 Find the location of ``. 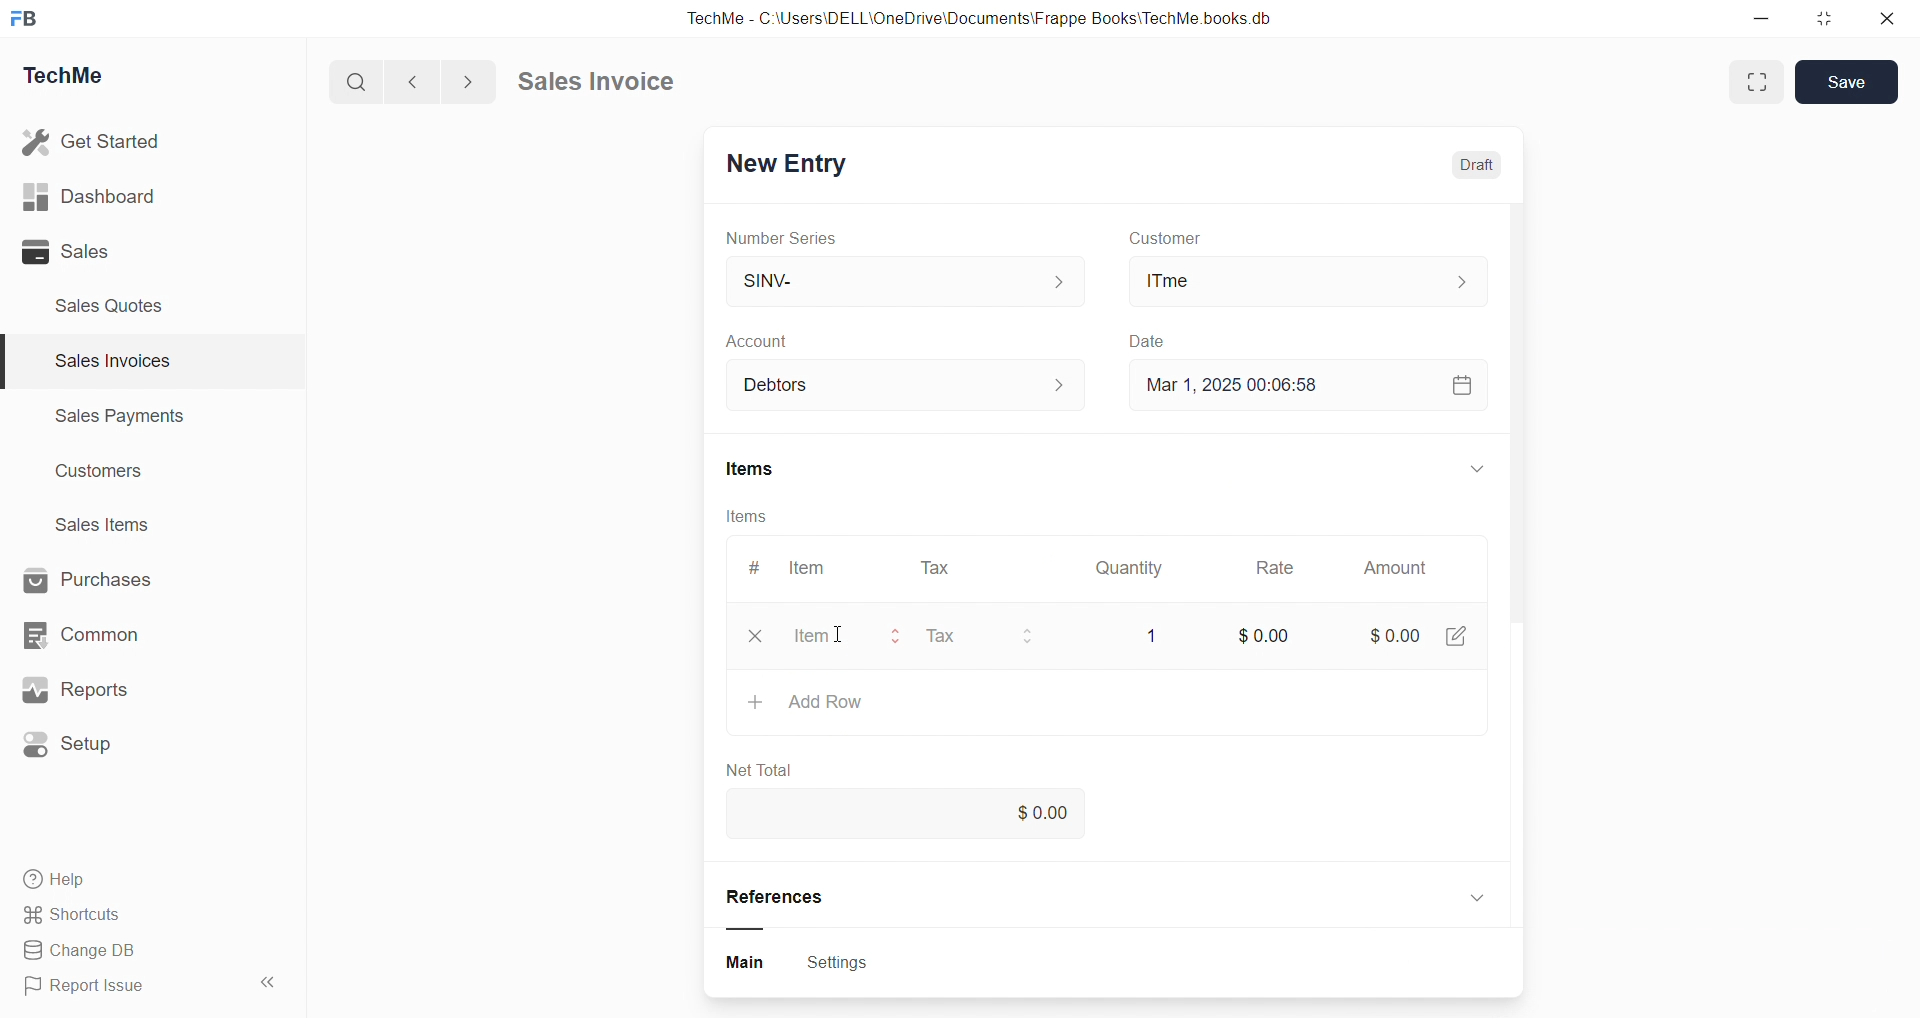

 is located at coordinates (746, 964).